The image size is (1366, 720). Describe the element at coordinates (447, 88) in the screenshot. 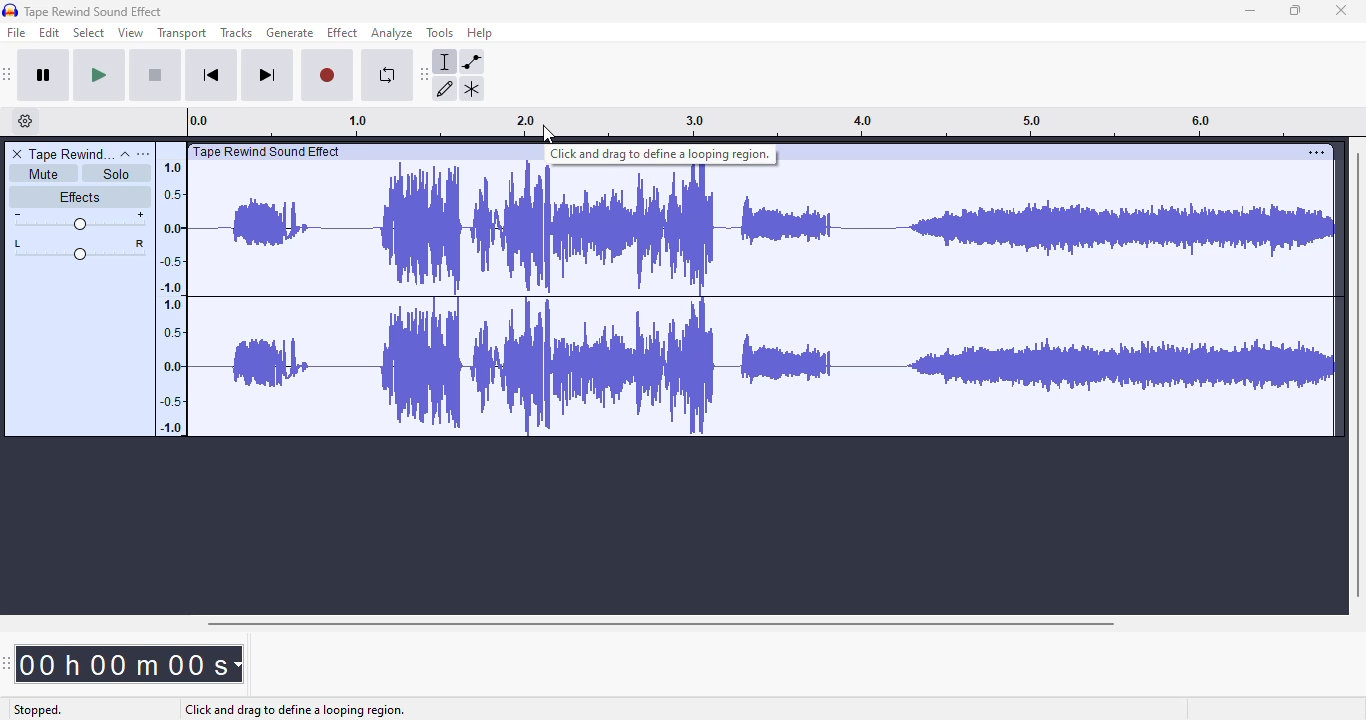

I see `draw tool` at that location.